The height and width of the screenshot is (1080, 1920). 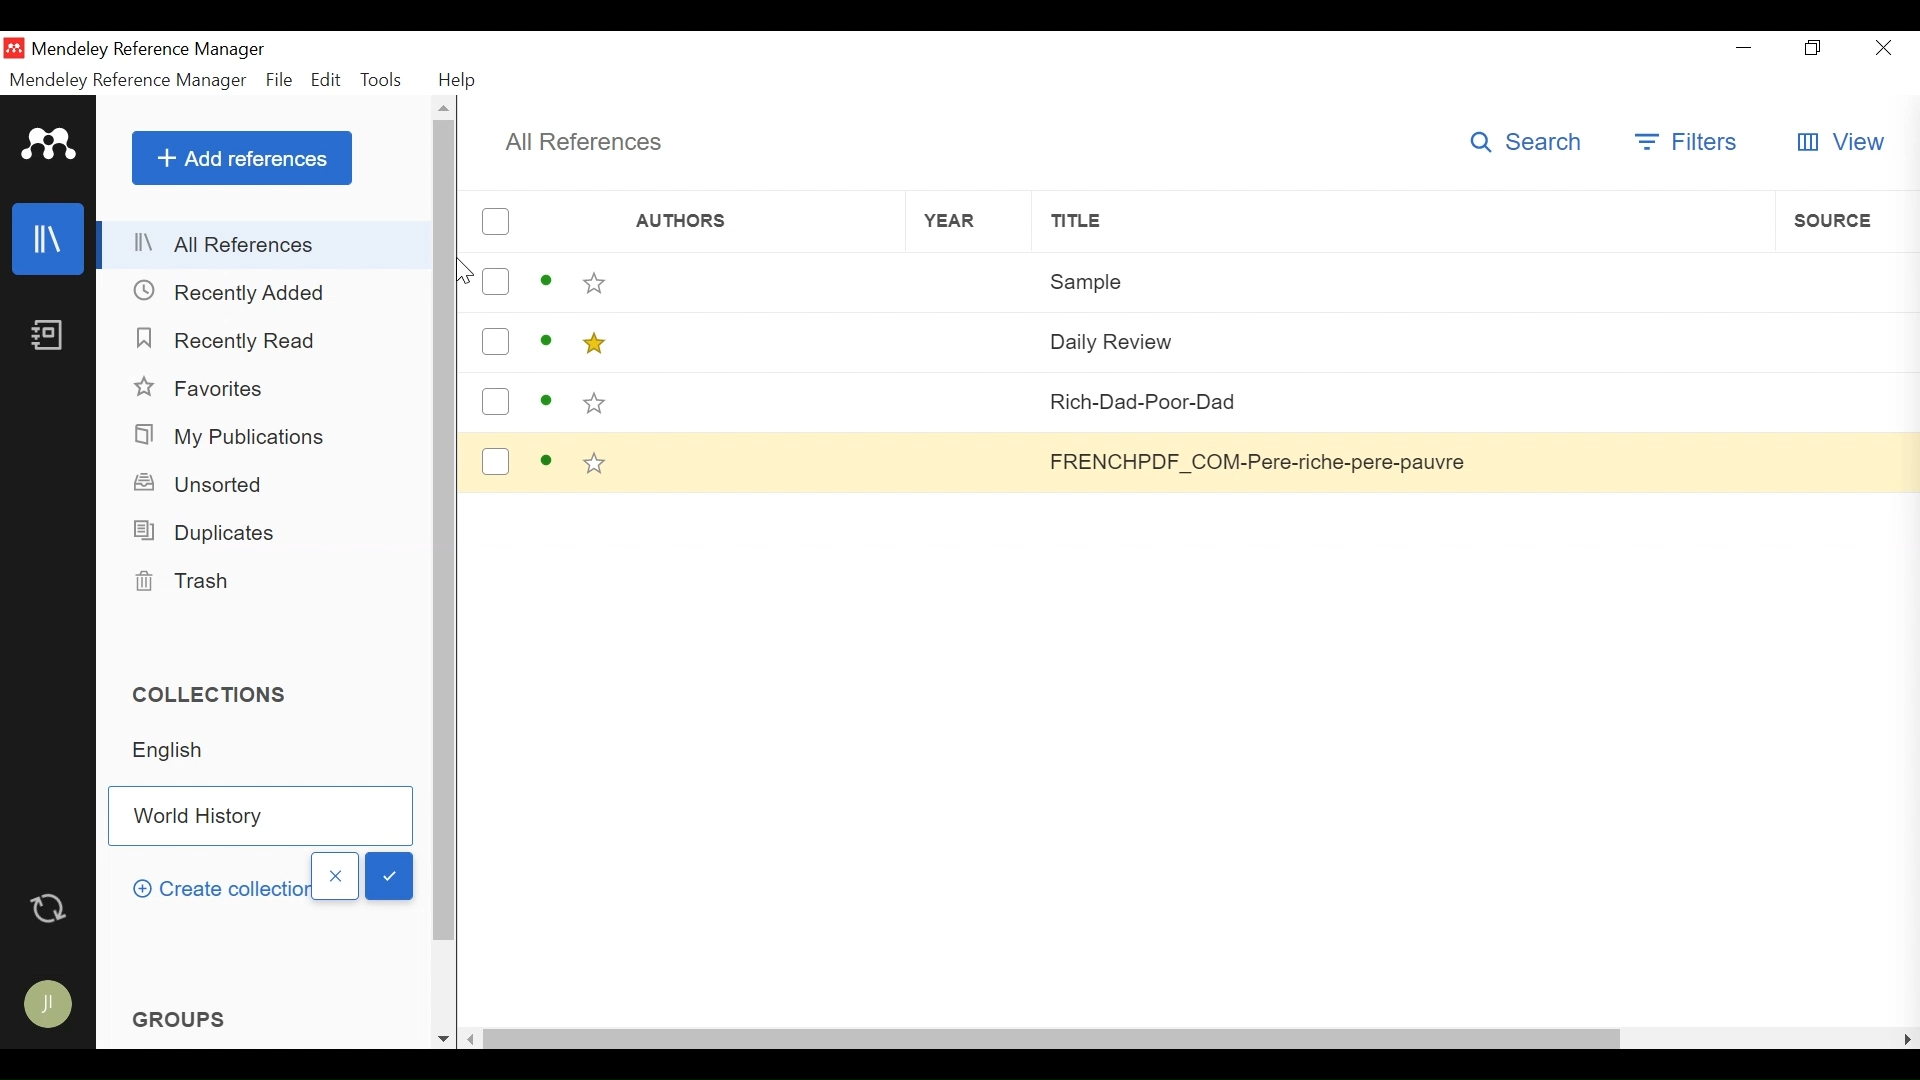 What do you see at coordinates (1403, 400) in the screenshot?
I see `Rich-Dad-Poor-Dad` at bounding box center [1403, 400].